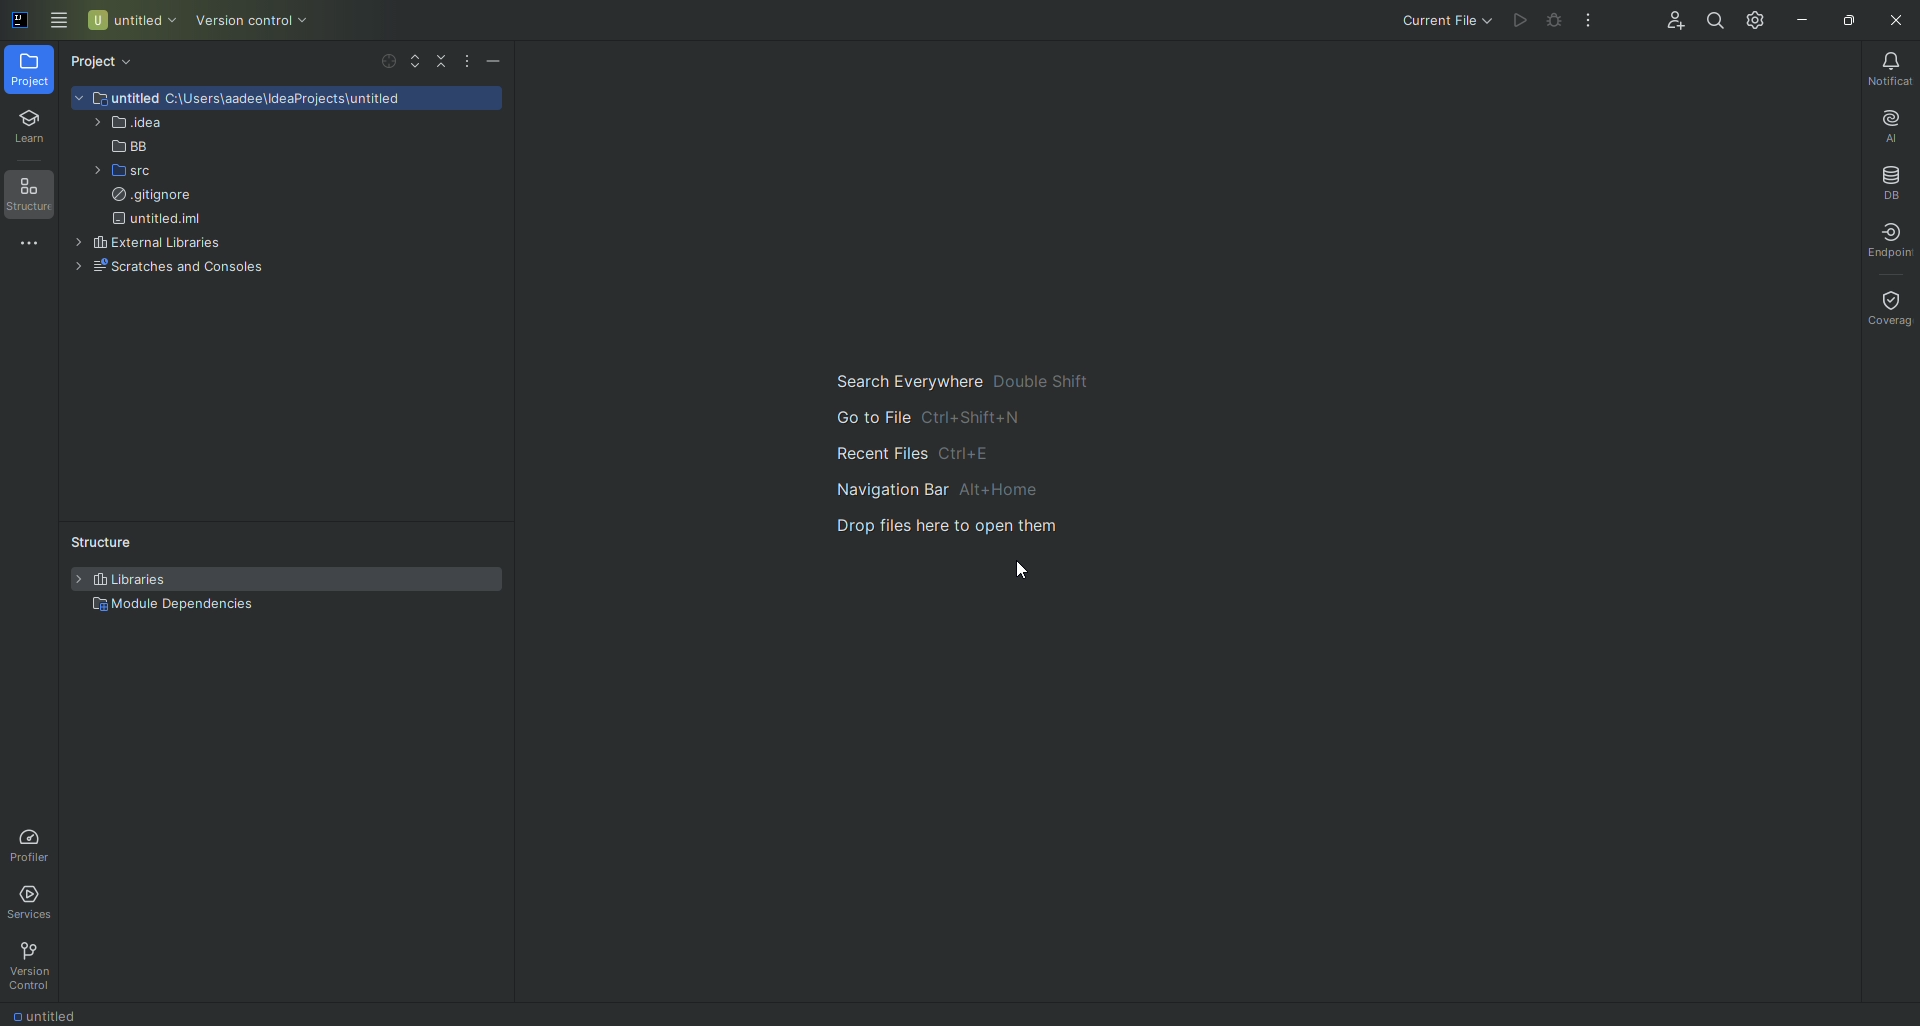 This screenshot has width=1920, height=1026. I want to click on Coverage, so click(1890, 305).